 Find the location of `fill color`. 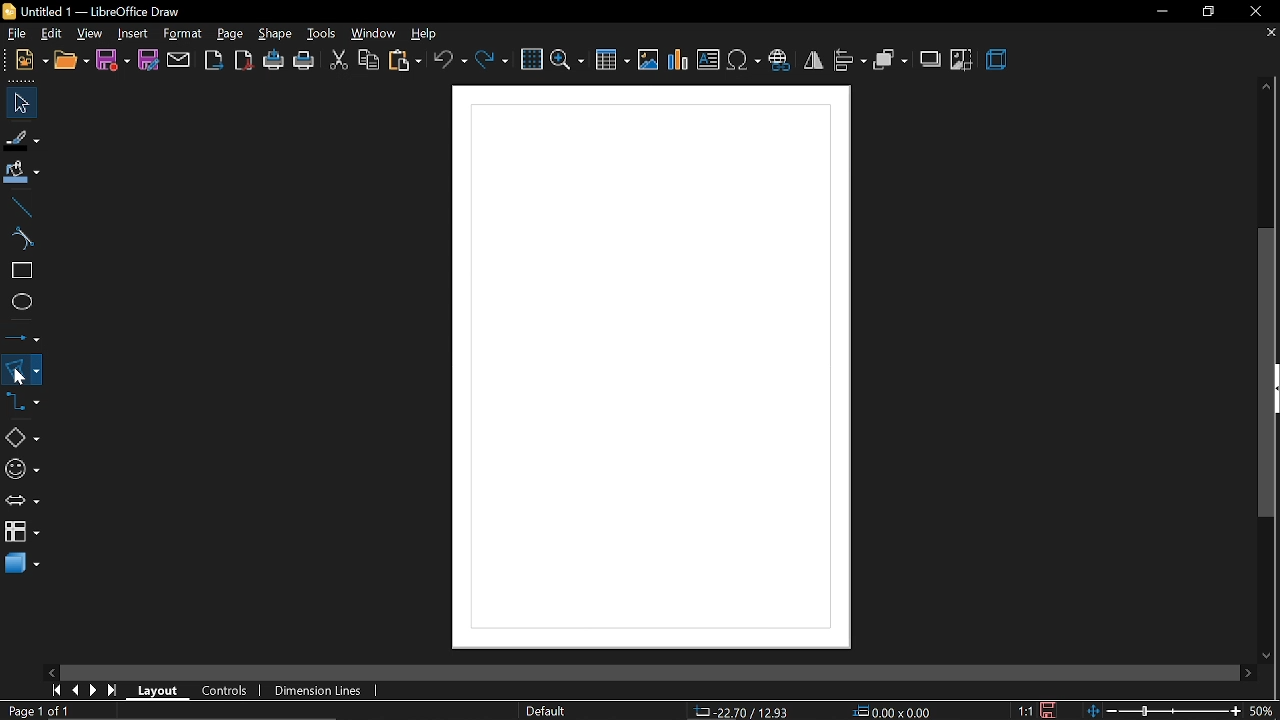

fill color is located at coordinates (19, 172).